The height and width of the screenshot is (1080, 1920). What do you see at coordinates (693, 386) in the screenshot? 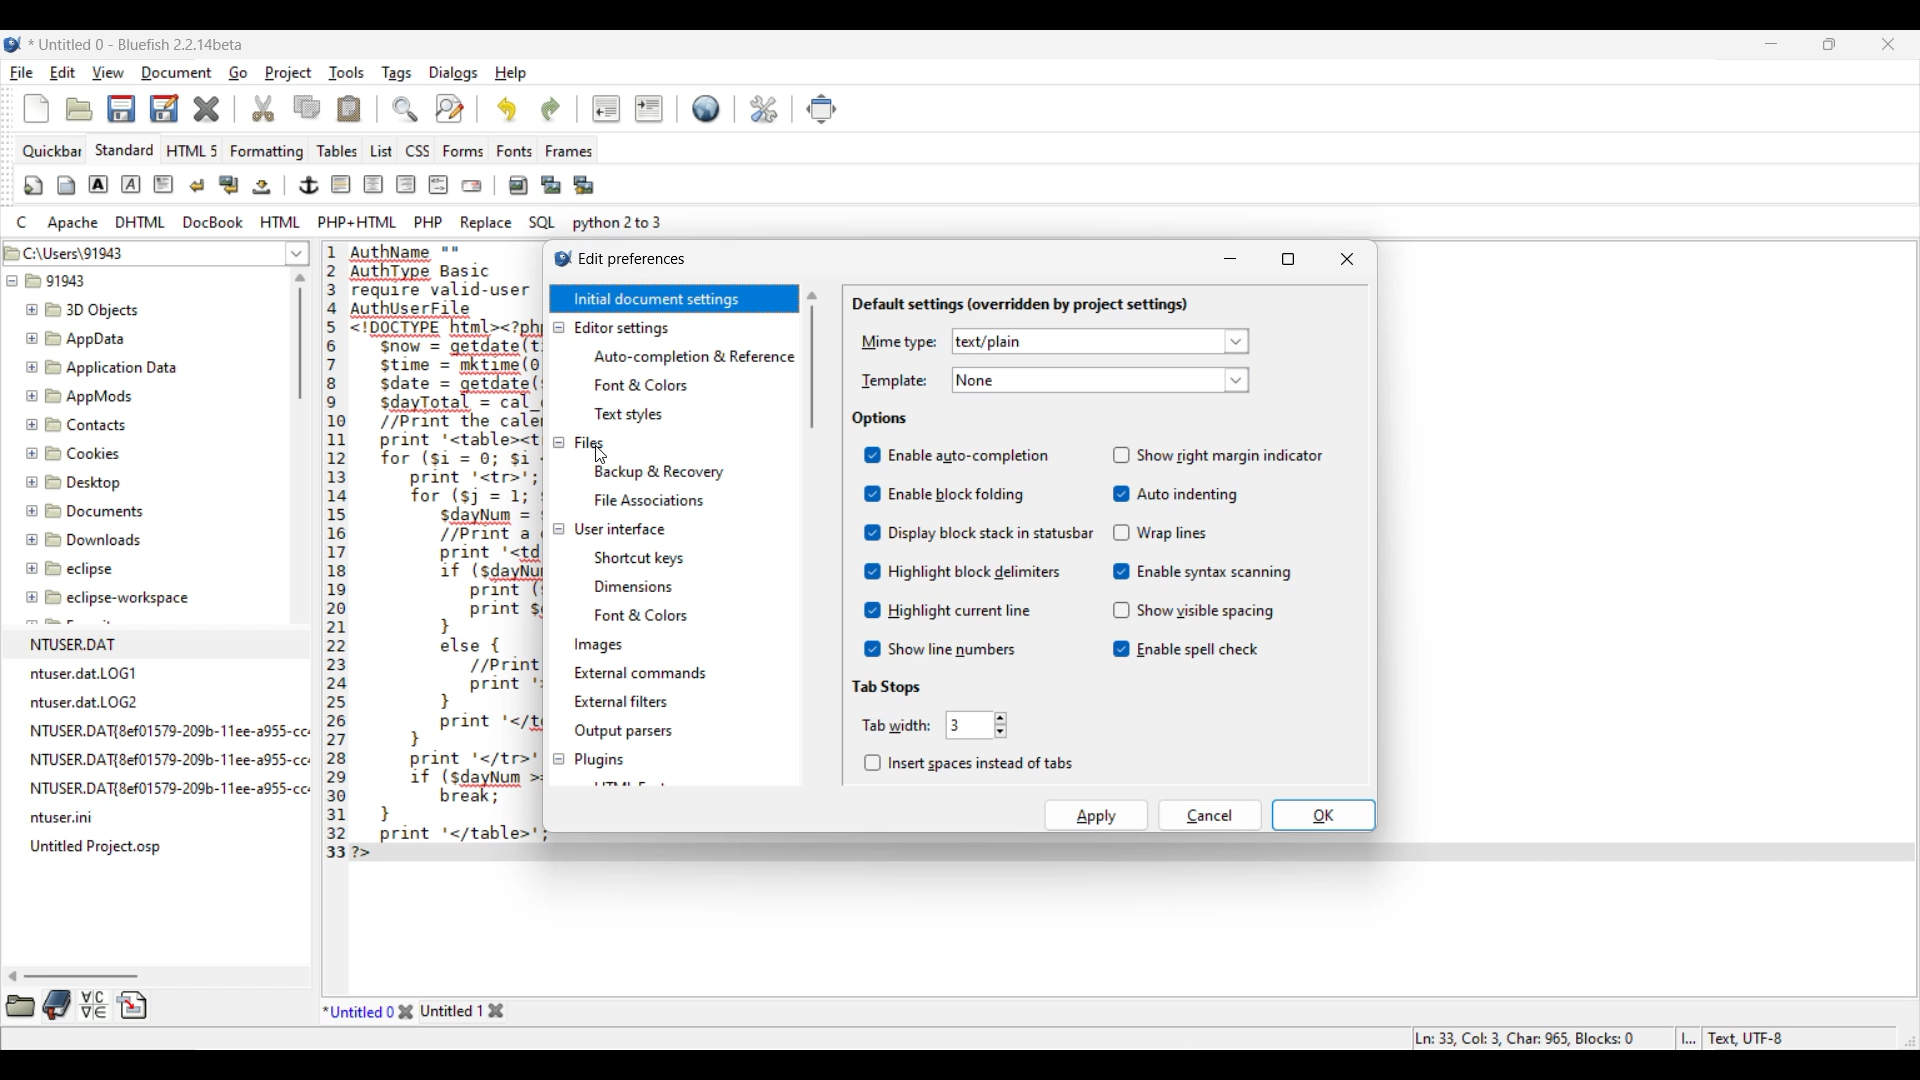
I see `Editor setting options` at bounding box center [693, 386].